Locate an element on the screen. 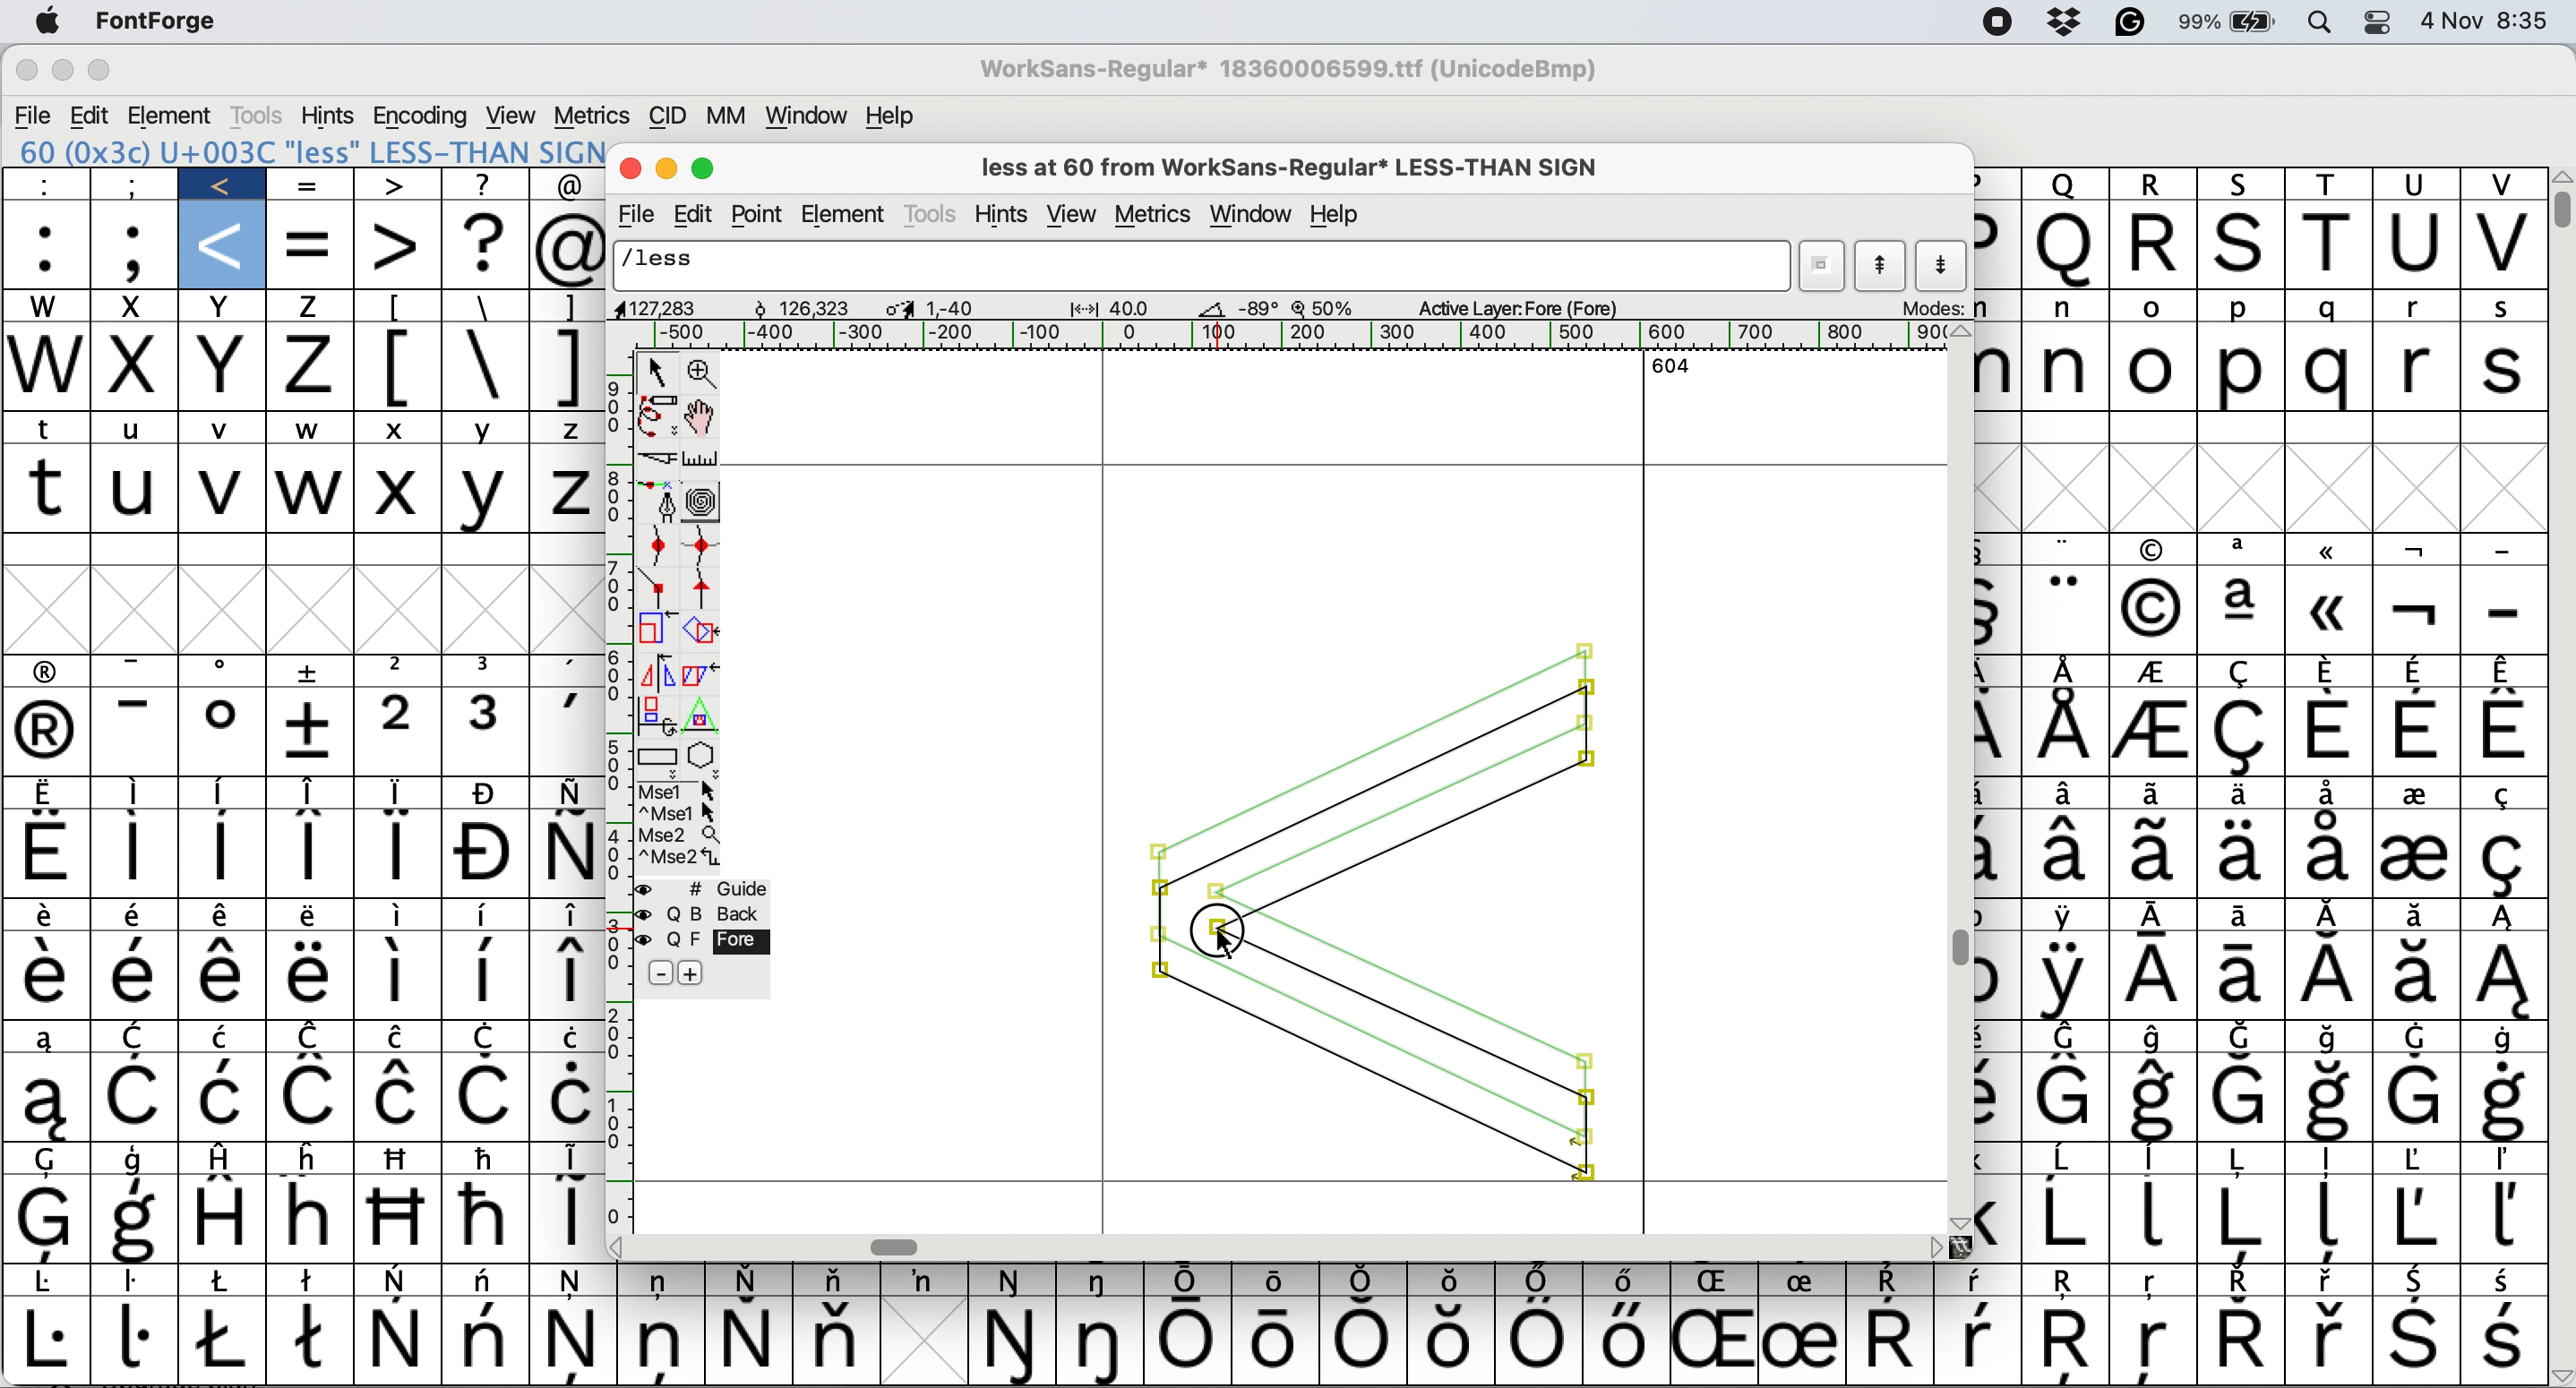 This screenshot has height=1388, width=2576. Symbol is located at coordinates (2243, 1039).